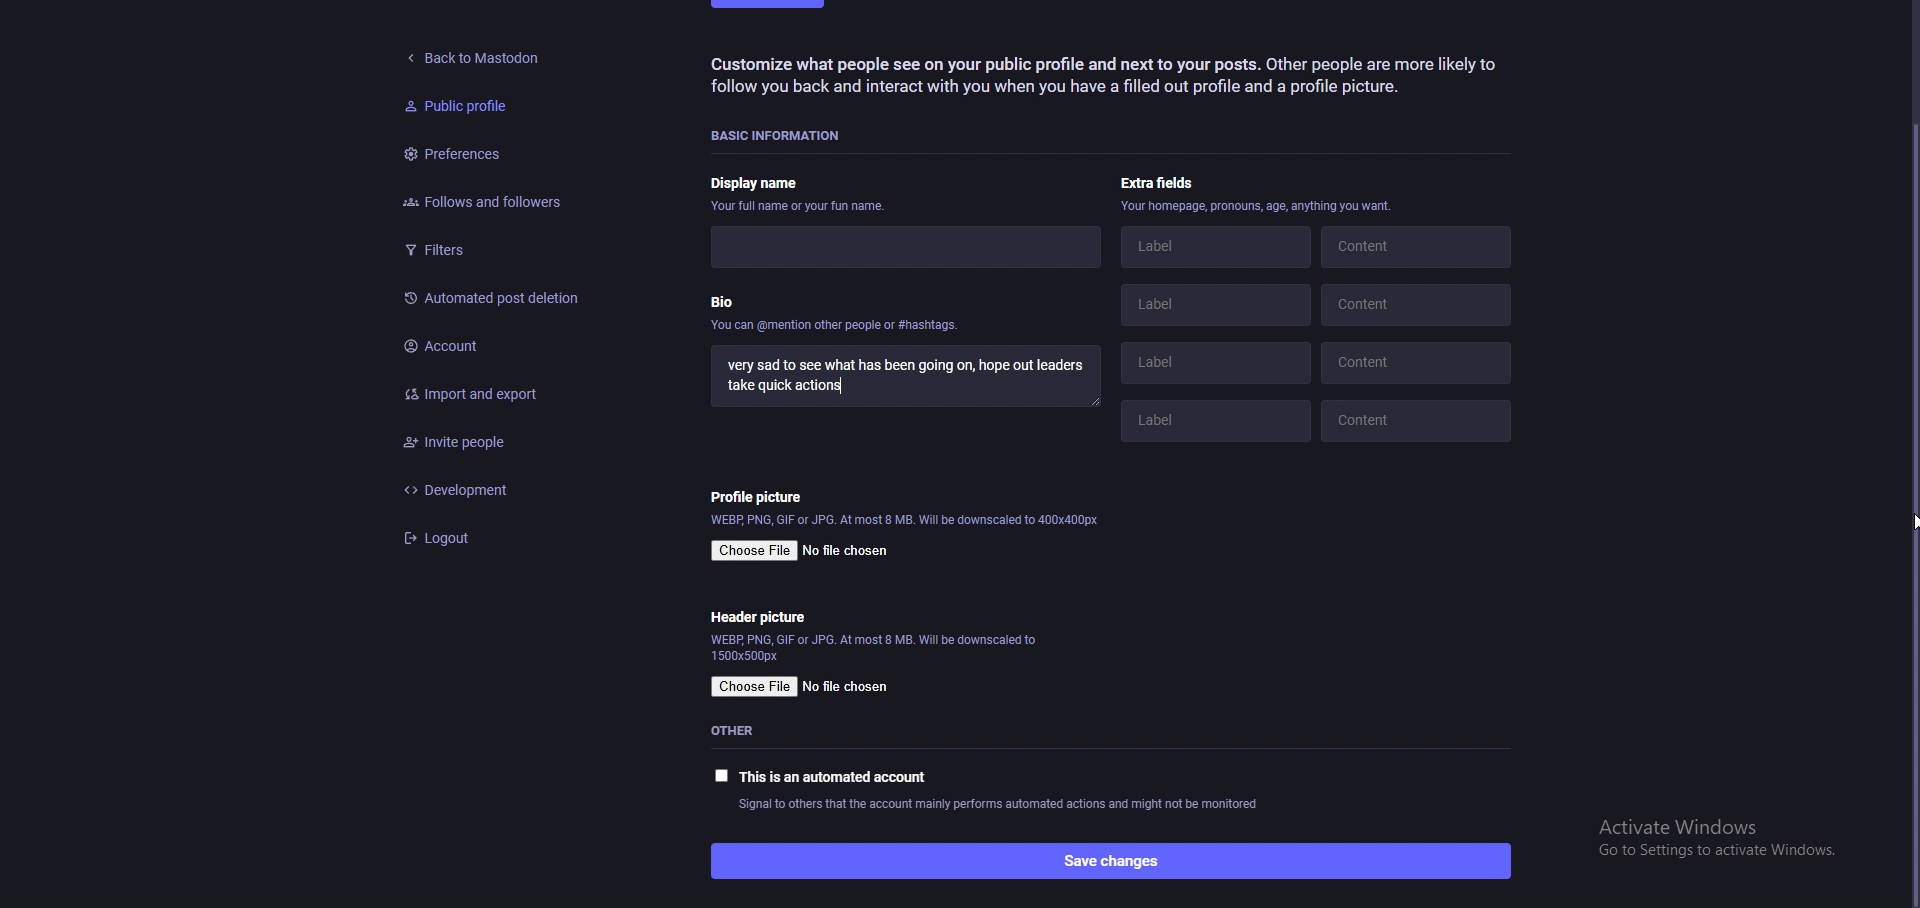  Describe the element at coordinates (1163, 183) in the screenshot. I see `extra fields` at that location.